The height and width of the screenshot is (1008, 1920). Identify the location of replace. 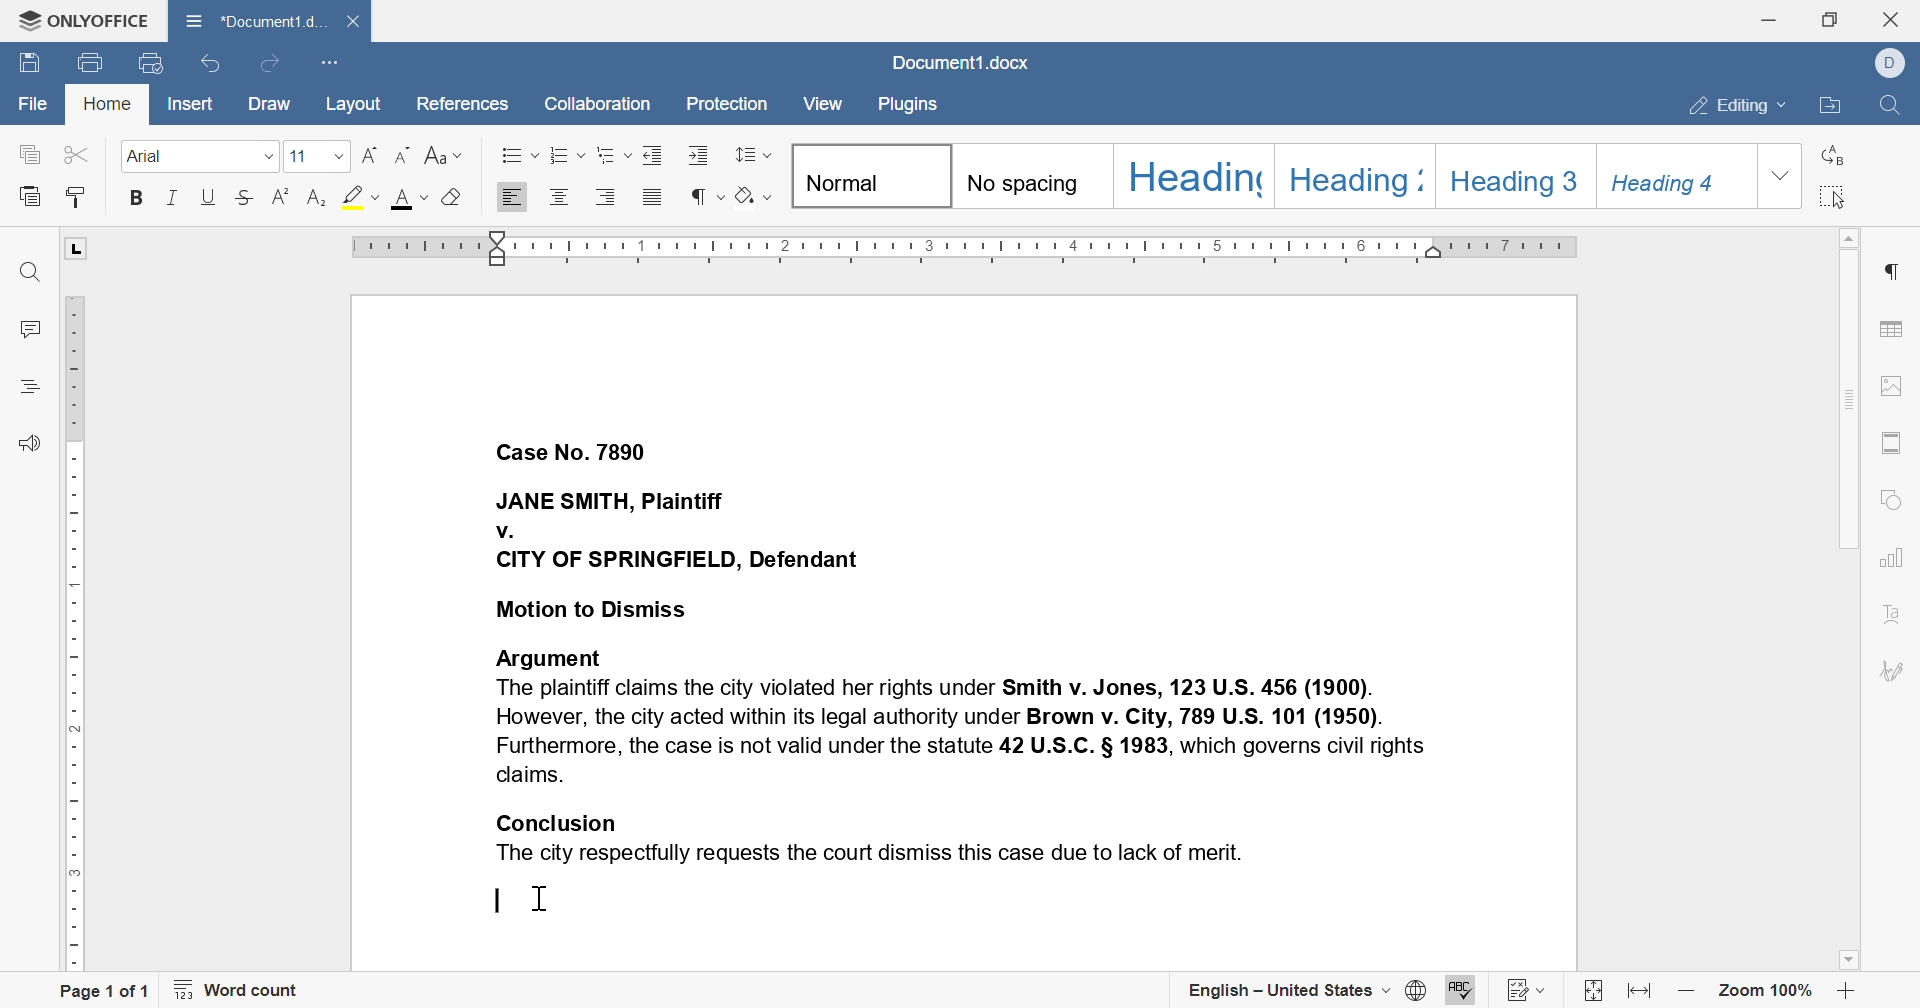
(1834, 154).